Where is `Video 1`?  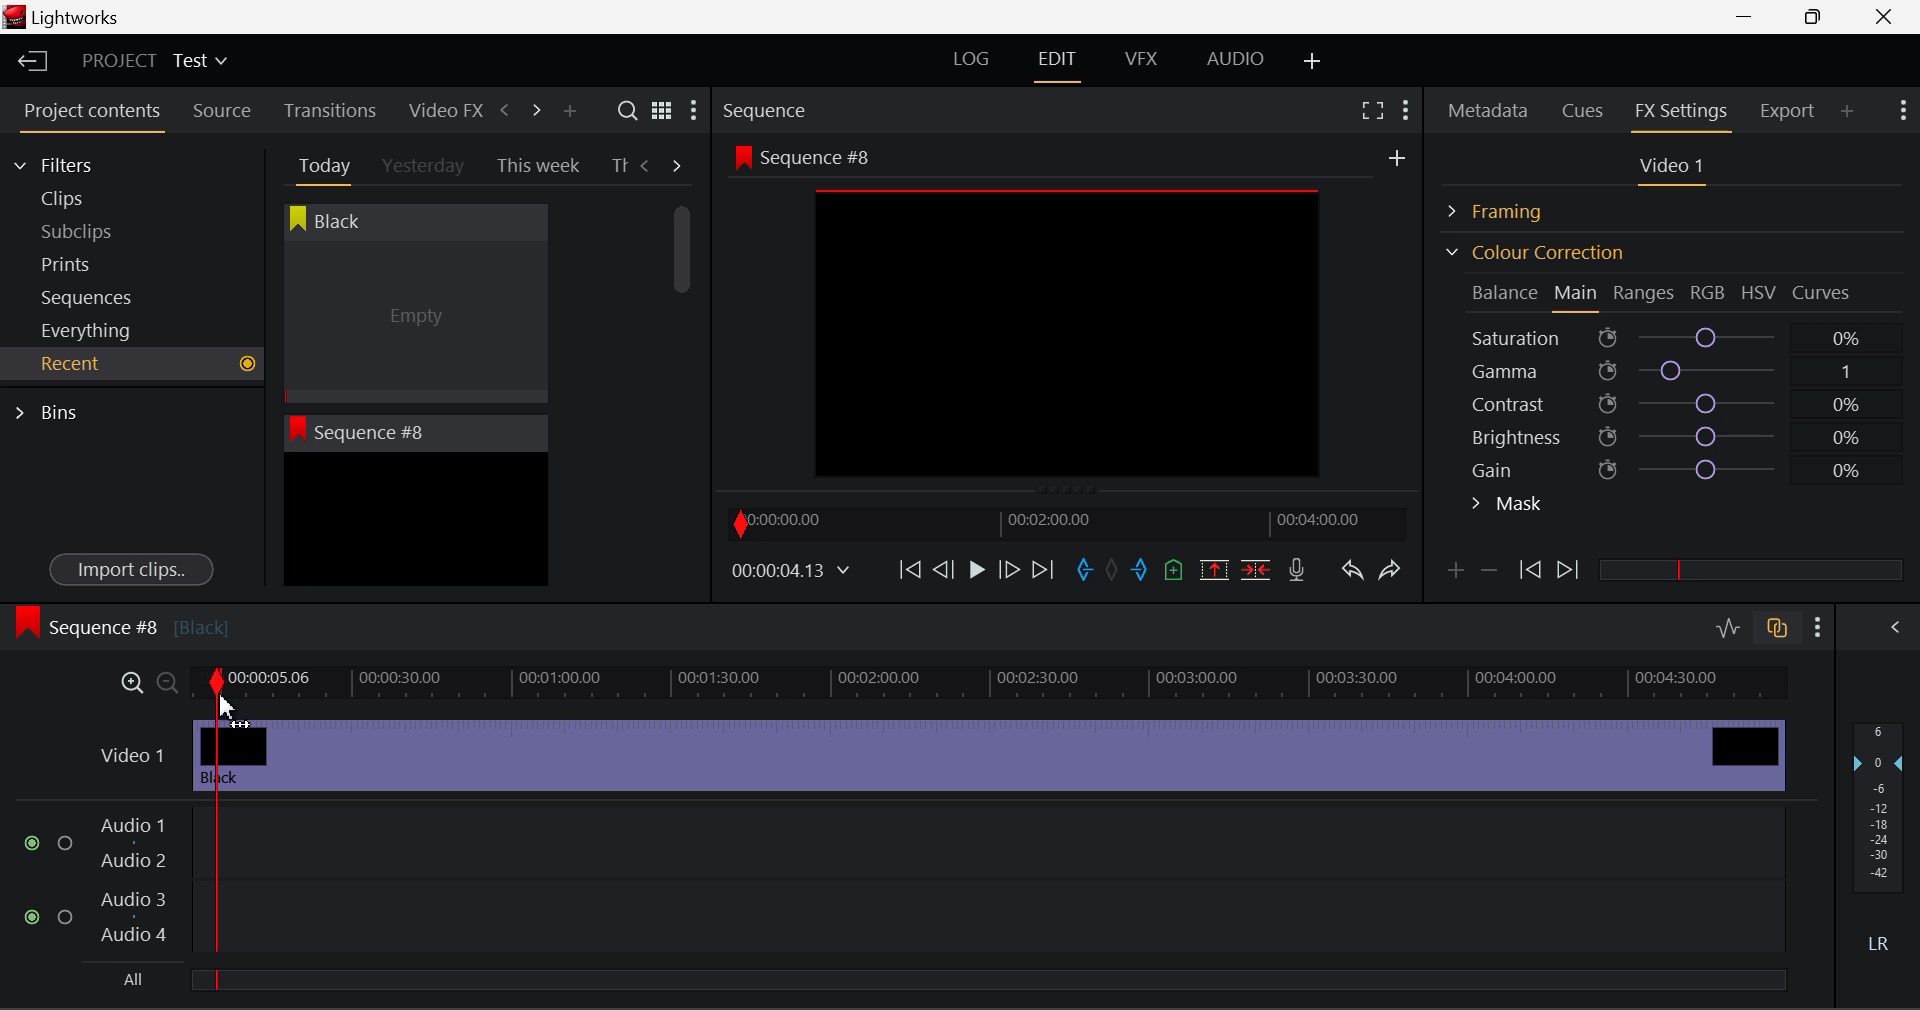
Video 1 is located at coordinates (133, 758).